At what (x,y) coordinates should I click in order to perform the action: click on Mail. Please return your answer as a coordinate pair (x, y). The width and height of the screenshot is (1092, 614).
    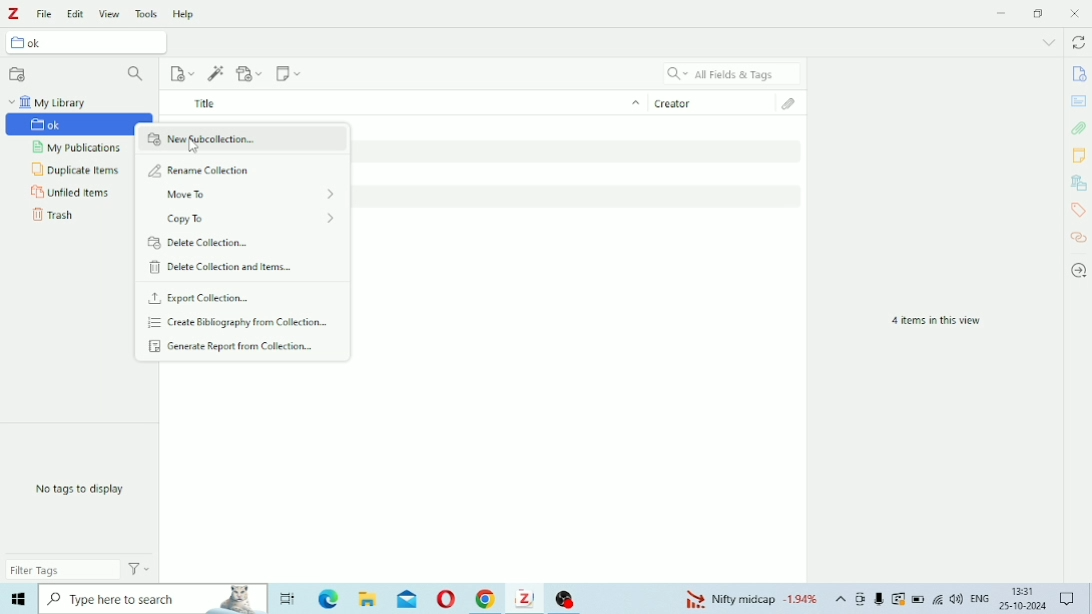
    Looking at the image, I should click on (407, 598).